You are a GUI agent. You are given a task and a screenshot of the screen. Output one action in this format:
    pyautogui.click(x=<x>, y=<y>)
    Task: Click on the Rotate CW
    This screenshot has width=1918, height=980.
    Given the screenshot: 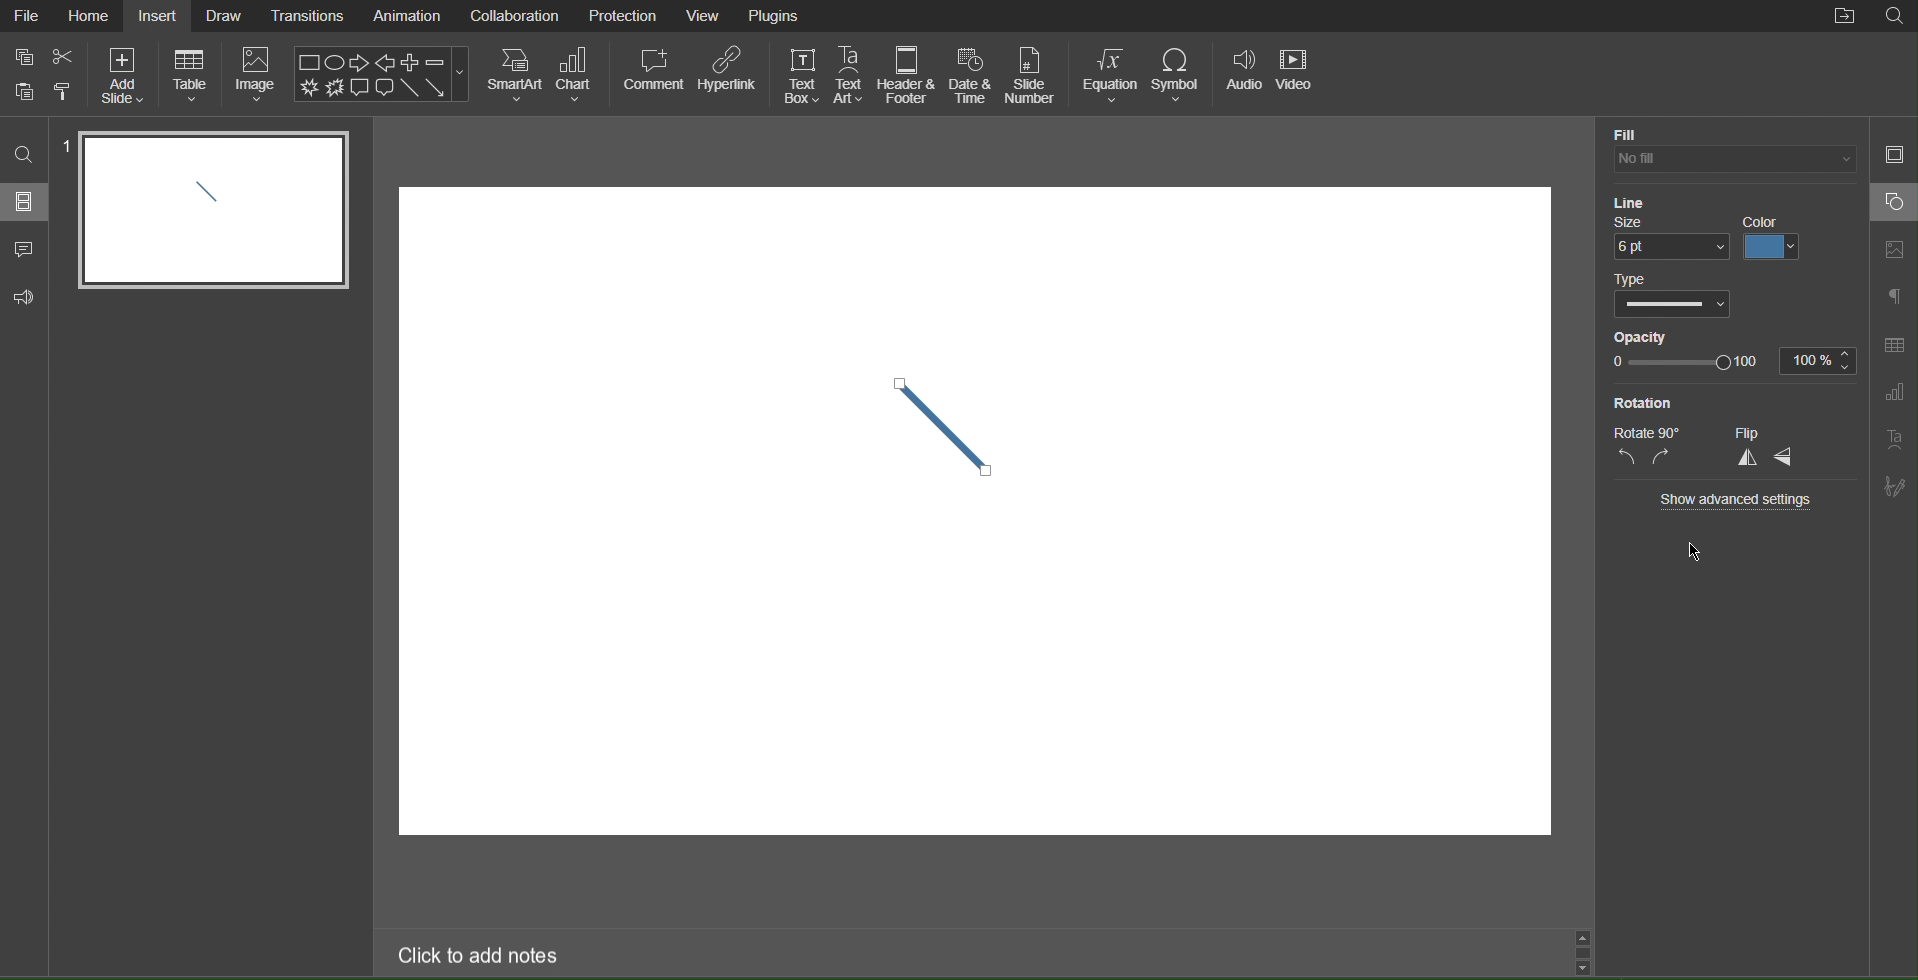 What is the action you would take?
    pyautogui.click(x=1663, y=458)
    